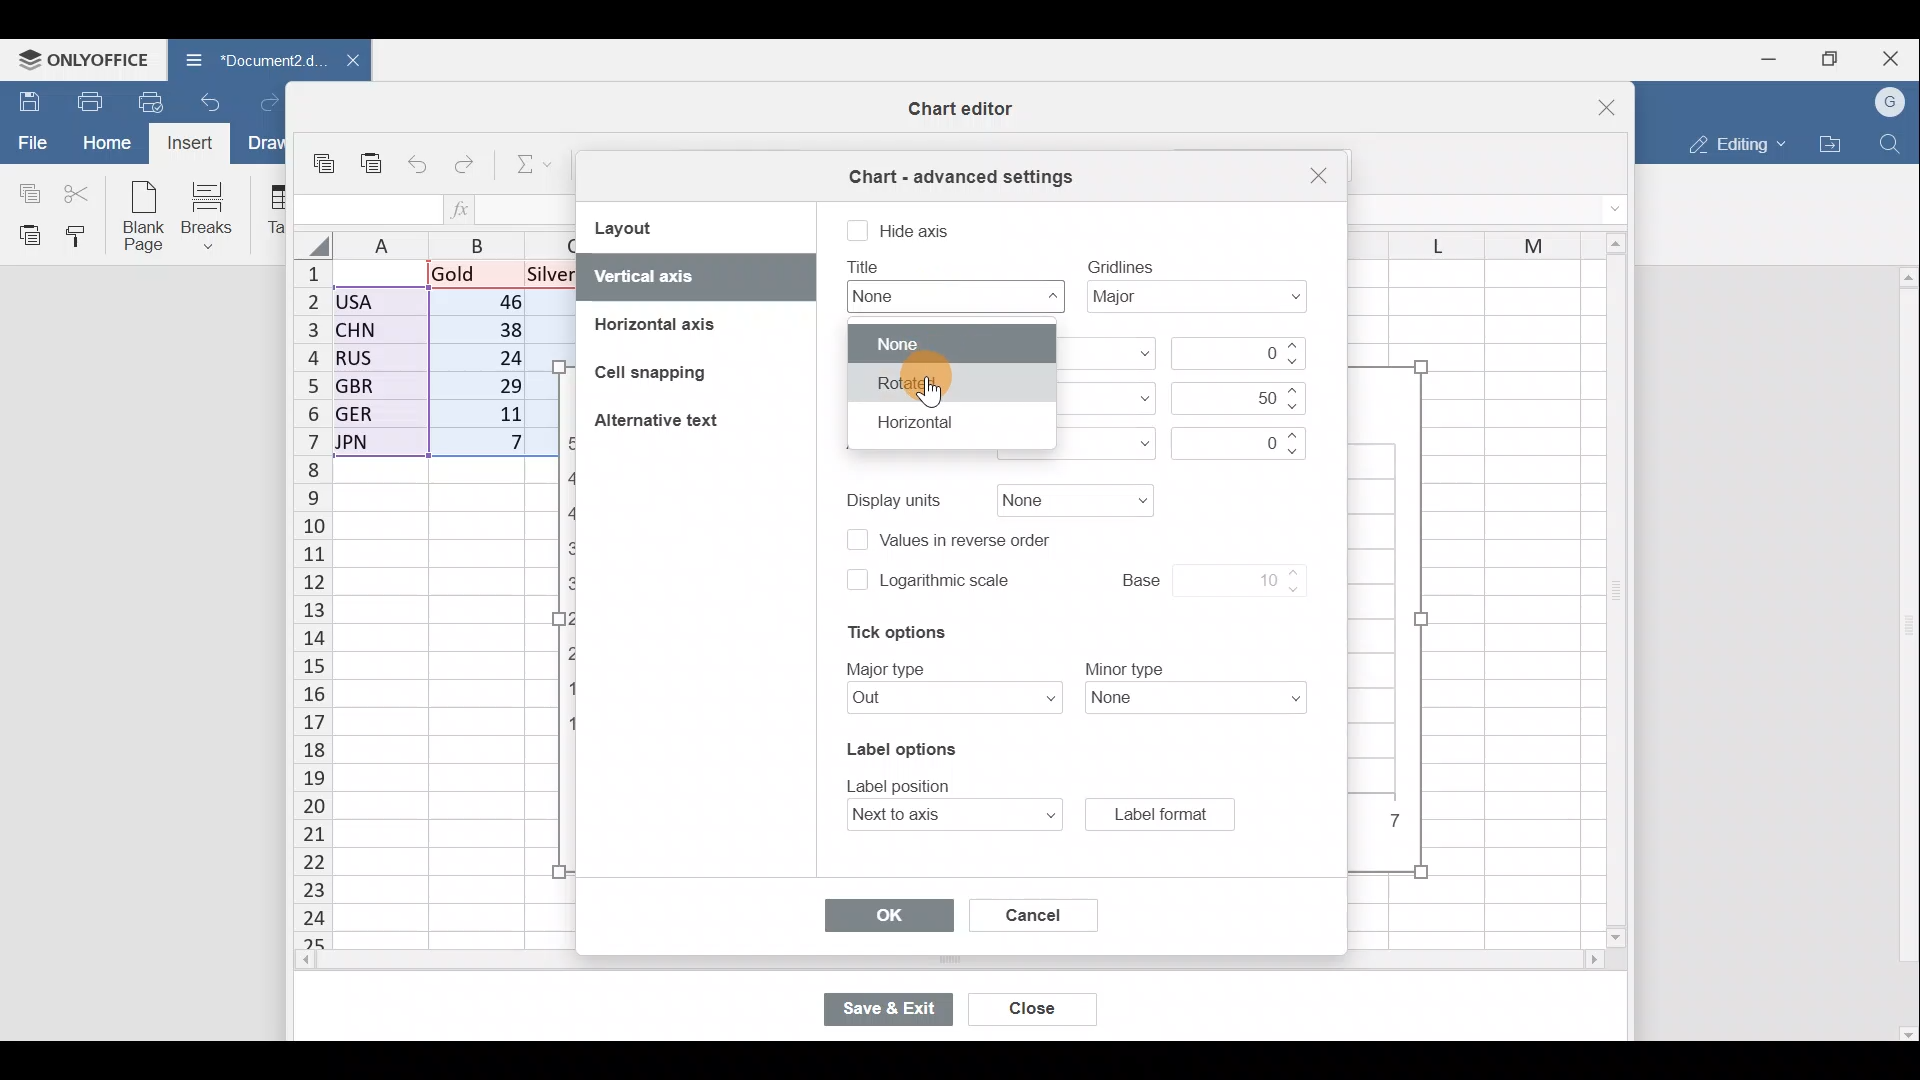  Describe the element at coordinates (1315, 176) in the screenshot. I see `Close` at that location.